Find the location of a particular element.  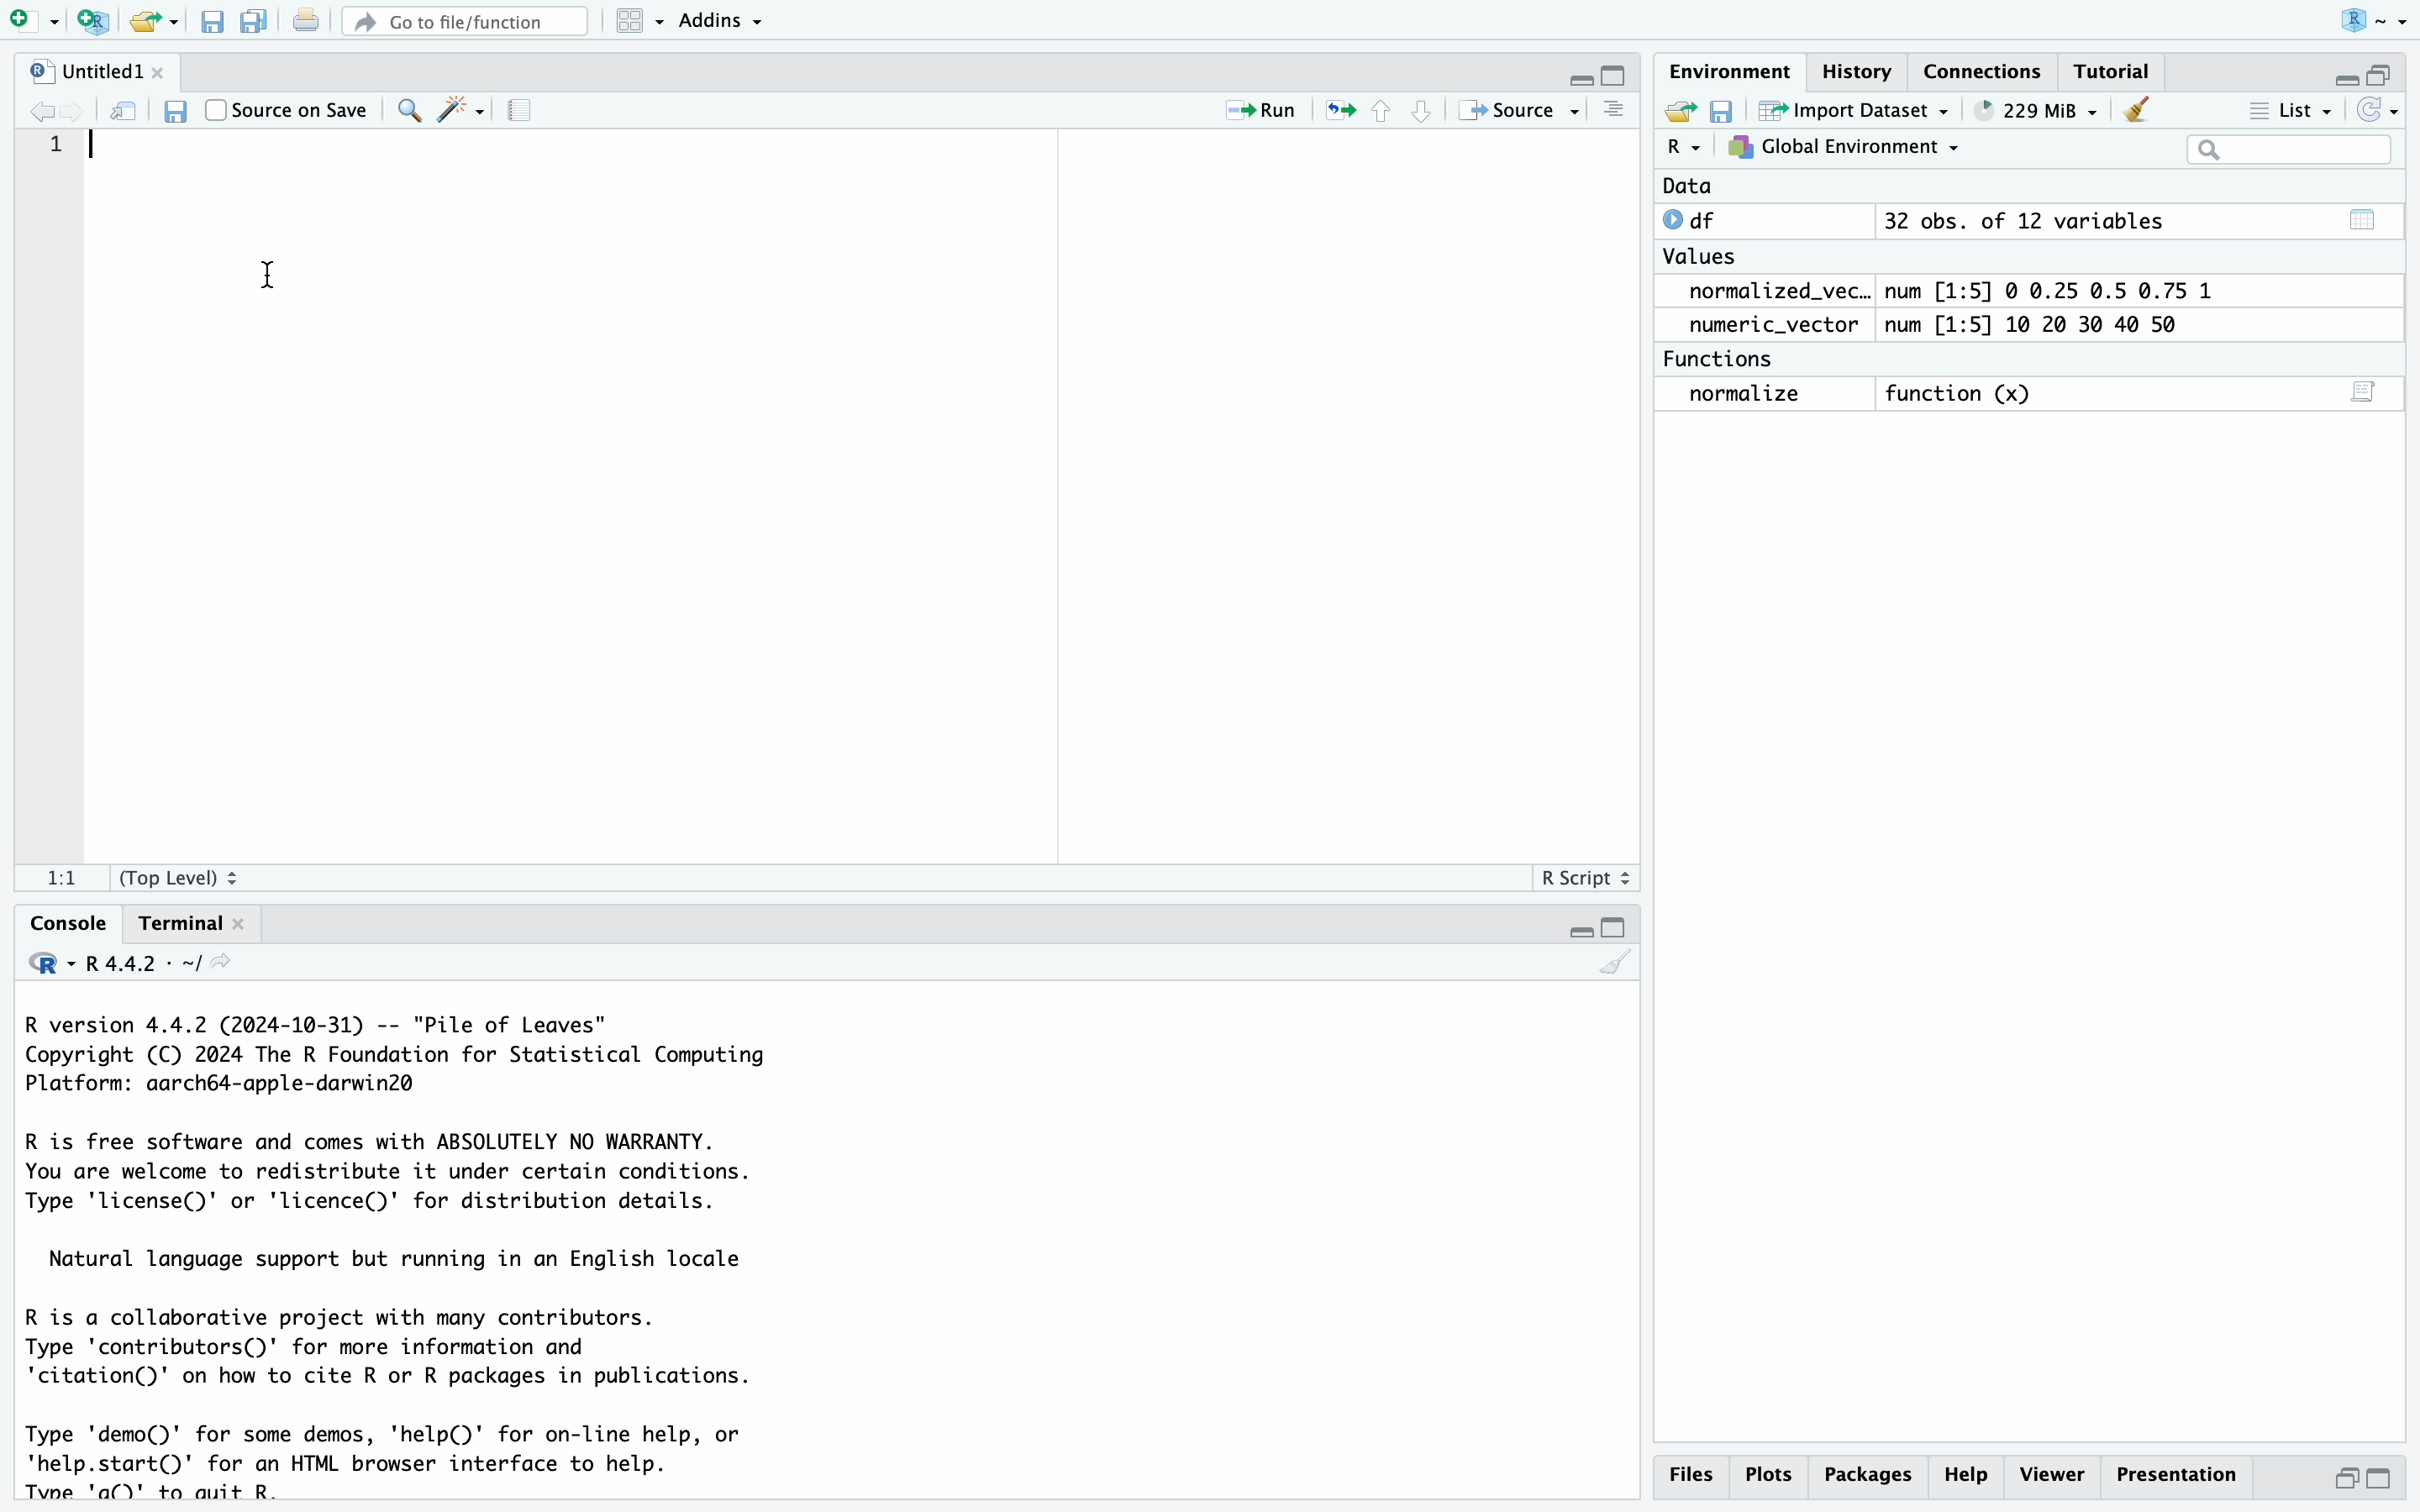

R dropdown is located at coordinates (1684, 147).